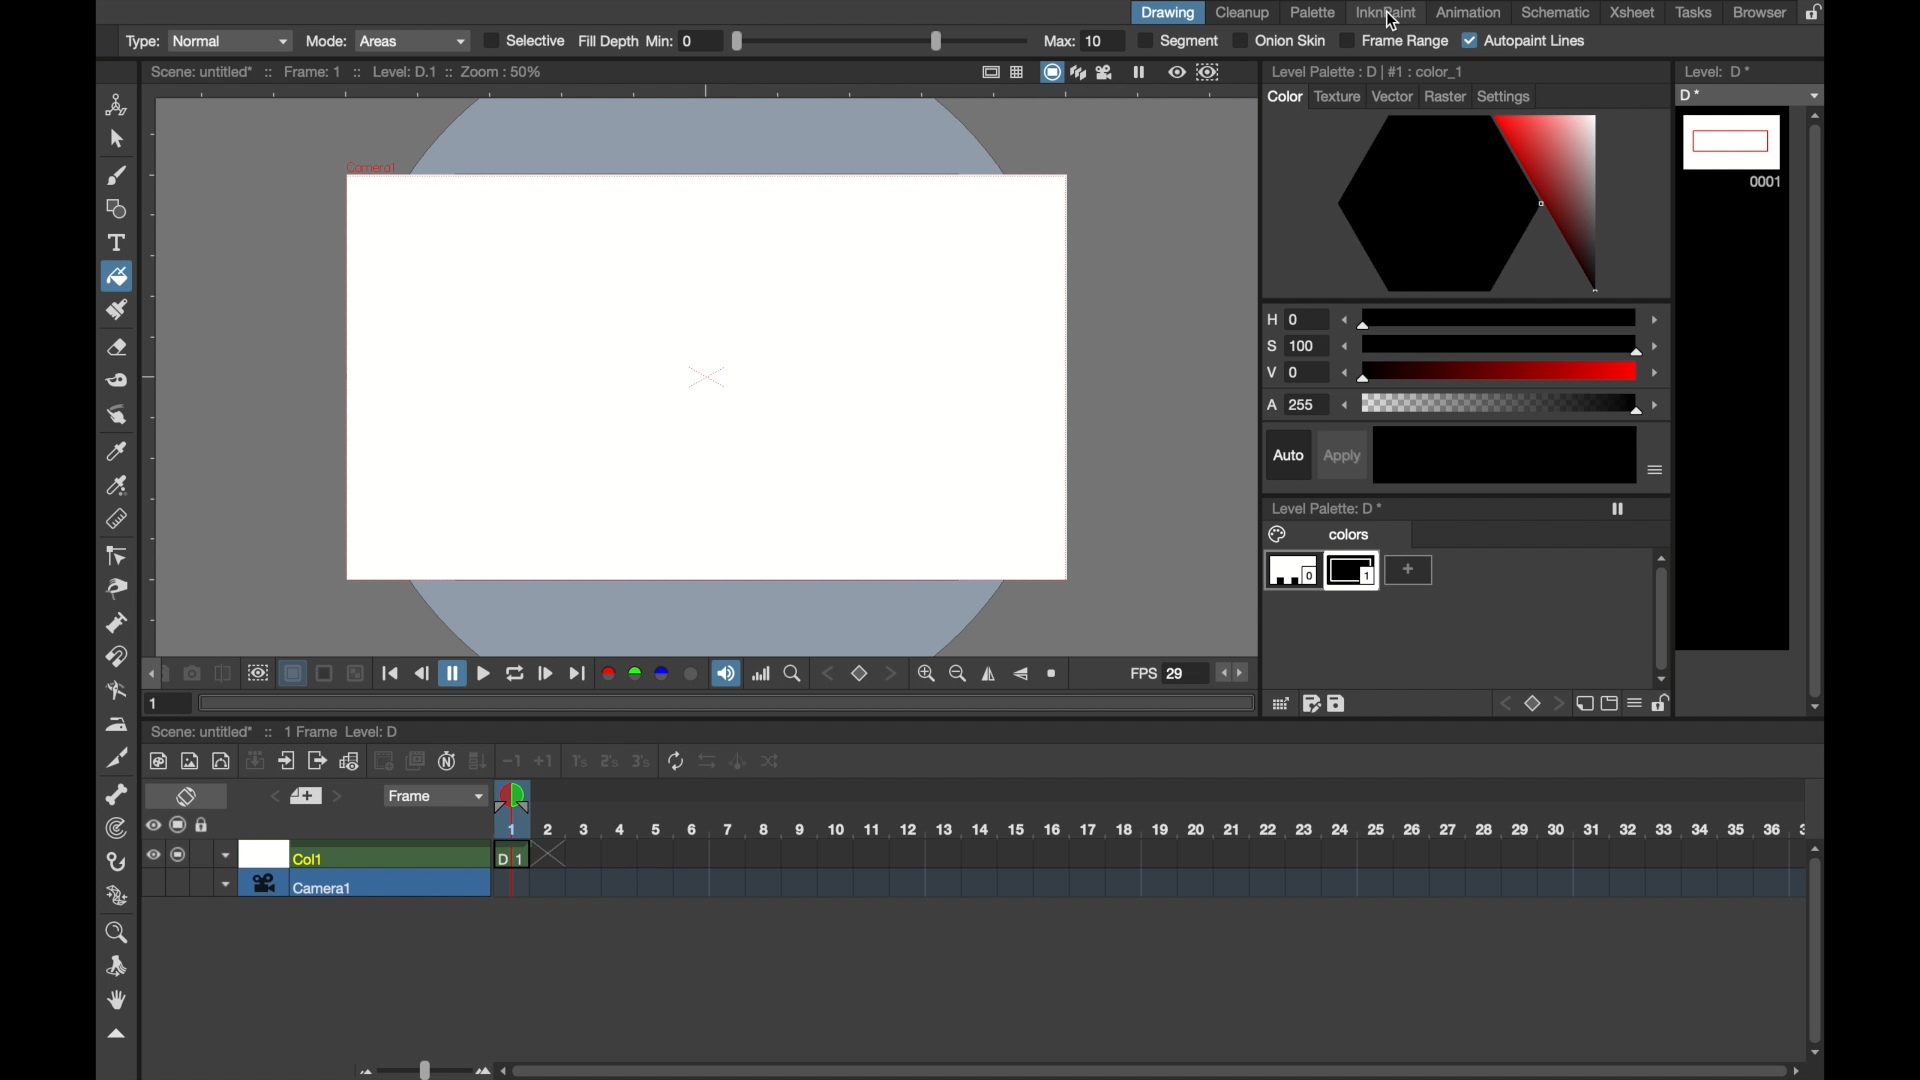 Image resolution: width=1920 pixels, height=1080 pixels. What do you see at coordinates (725, 674) in the screenshot?
I see `soundtrack` at bounding box center [725, 674].